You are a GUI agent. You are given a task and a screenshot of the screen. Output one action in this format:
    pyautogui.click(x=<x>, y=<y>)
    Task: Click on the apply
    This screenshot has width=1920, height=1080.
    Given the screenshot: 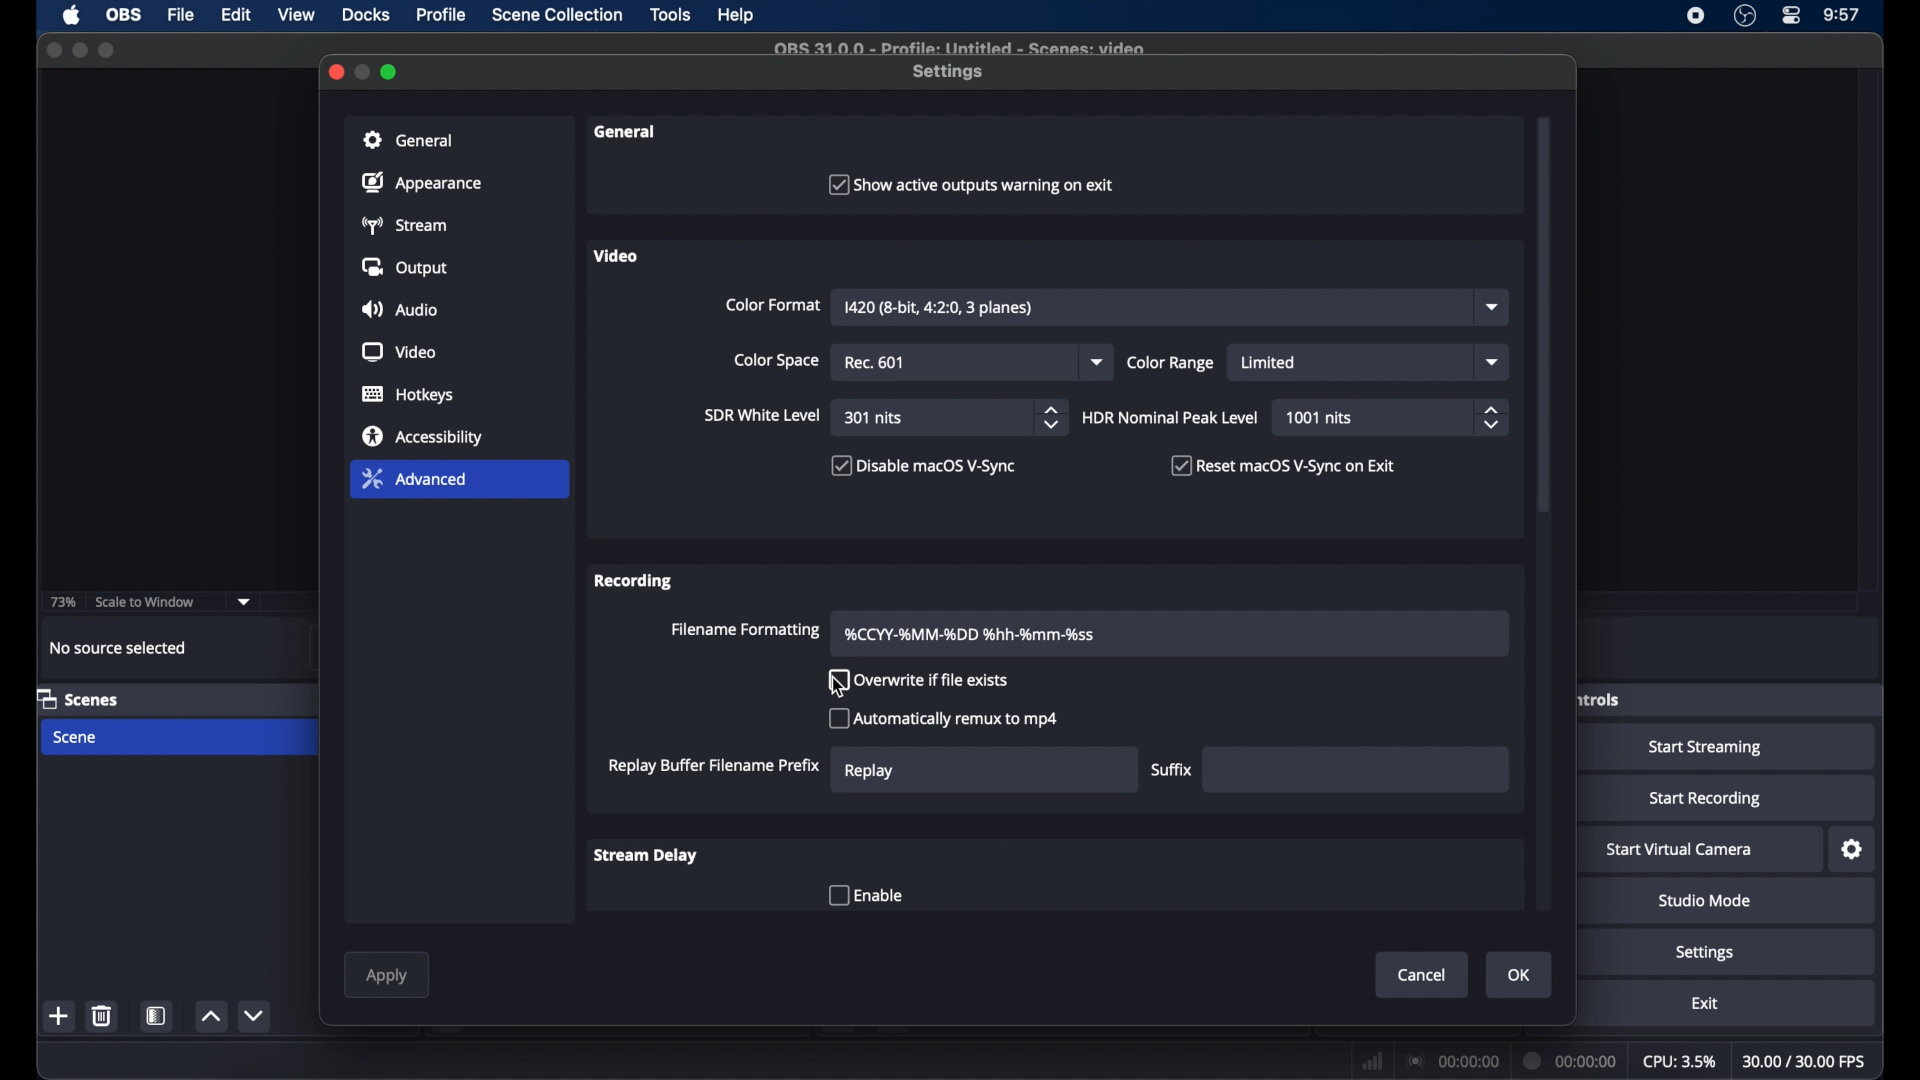 What is the action you would take?
    pyautogui.click(x=386, y=978)
    